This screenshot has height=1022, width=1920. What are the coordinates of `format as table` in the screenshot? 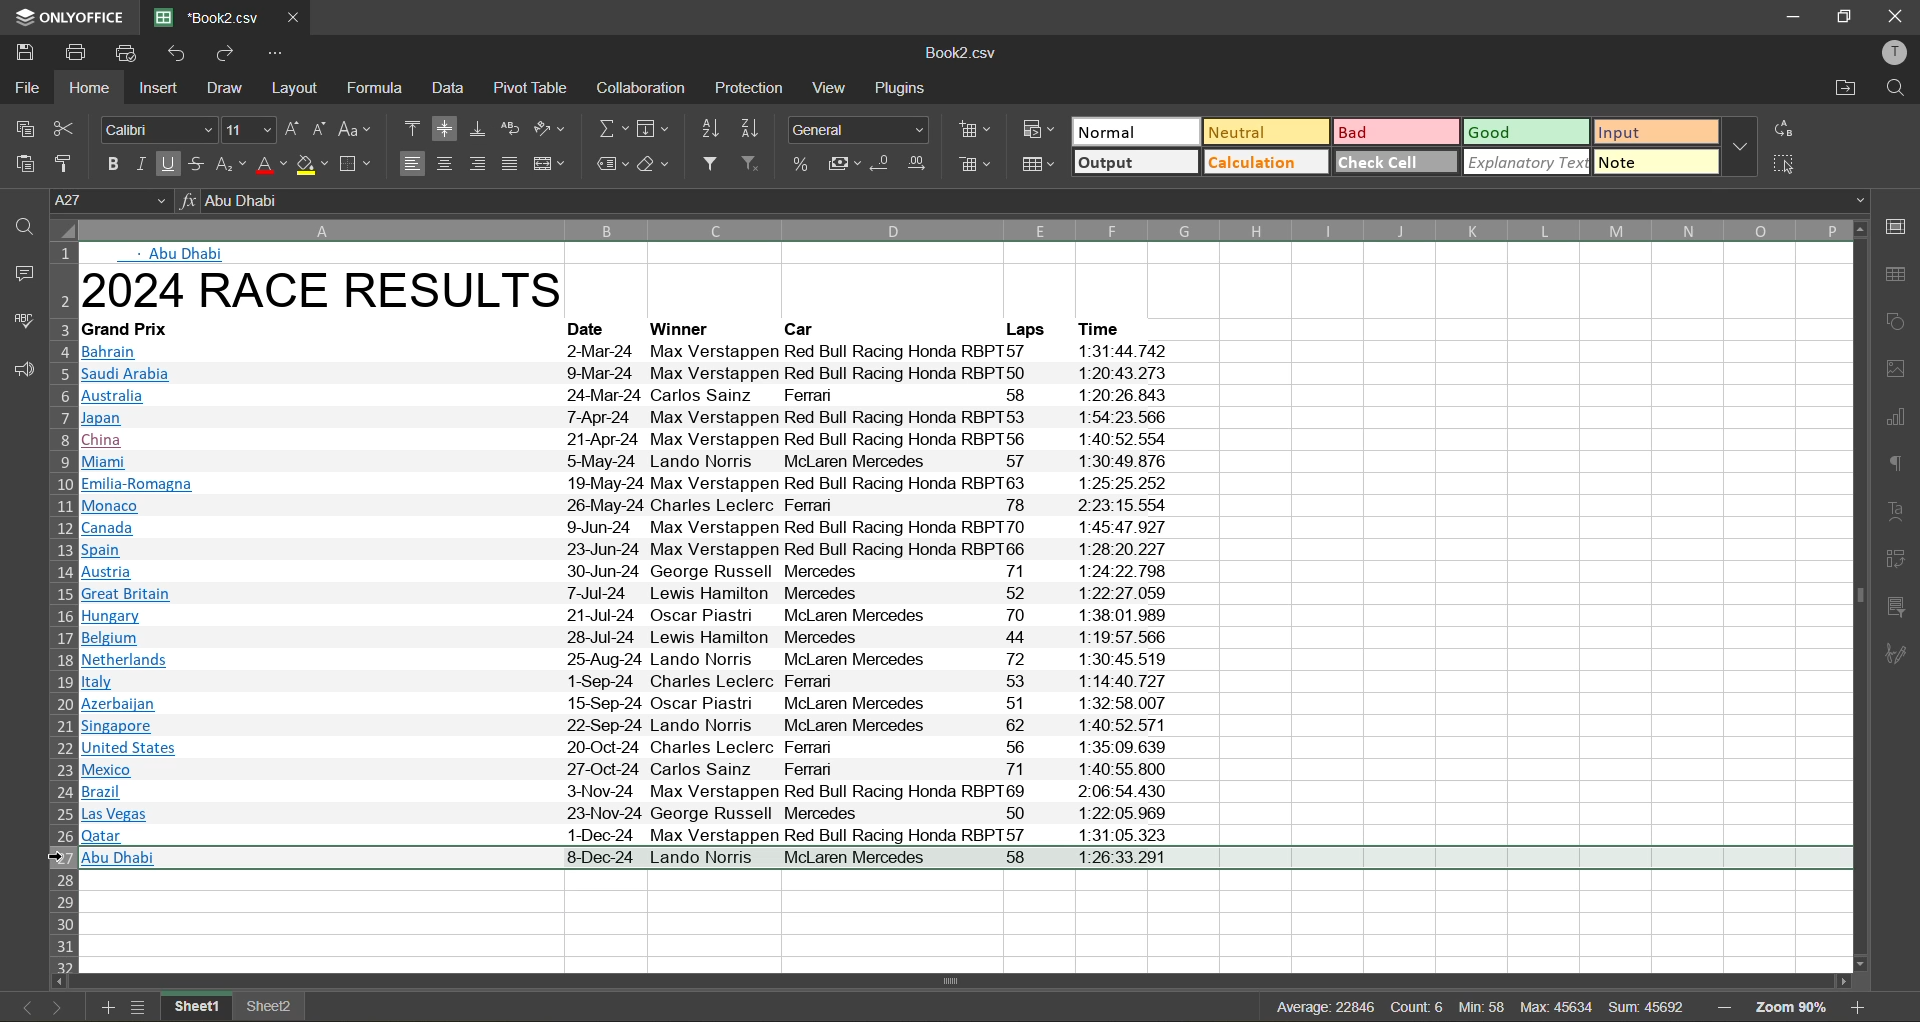 It's located at (1044, 169).